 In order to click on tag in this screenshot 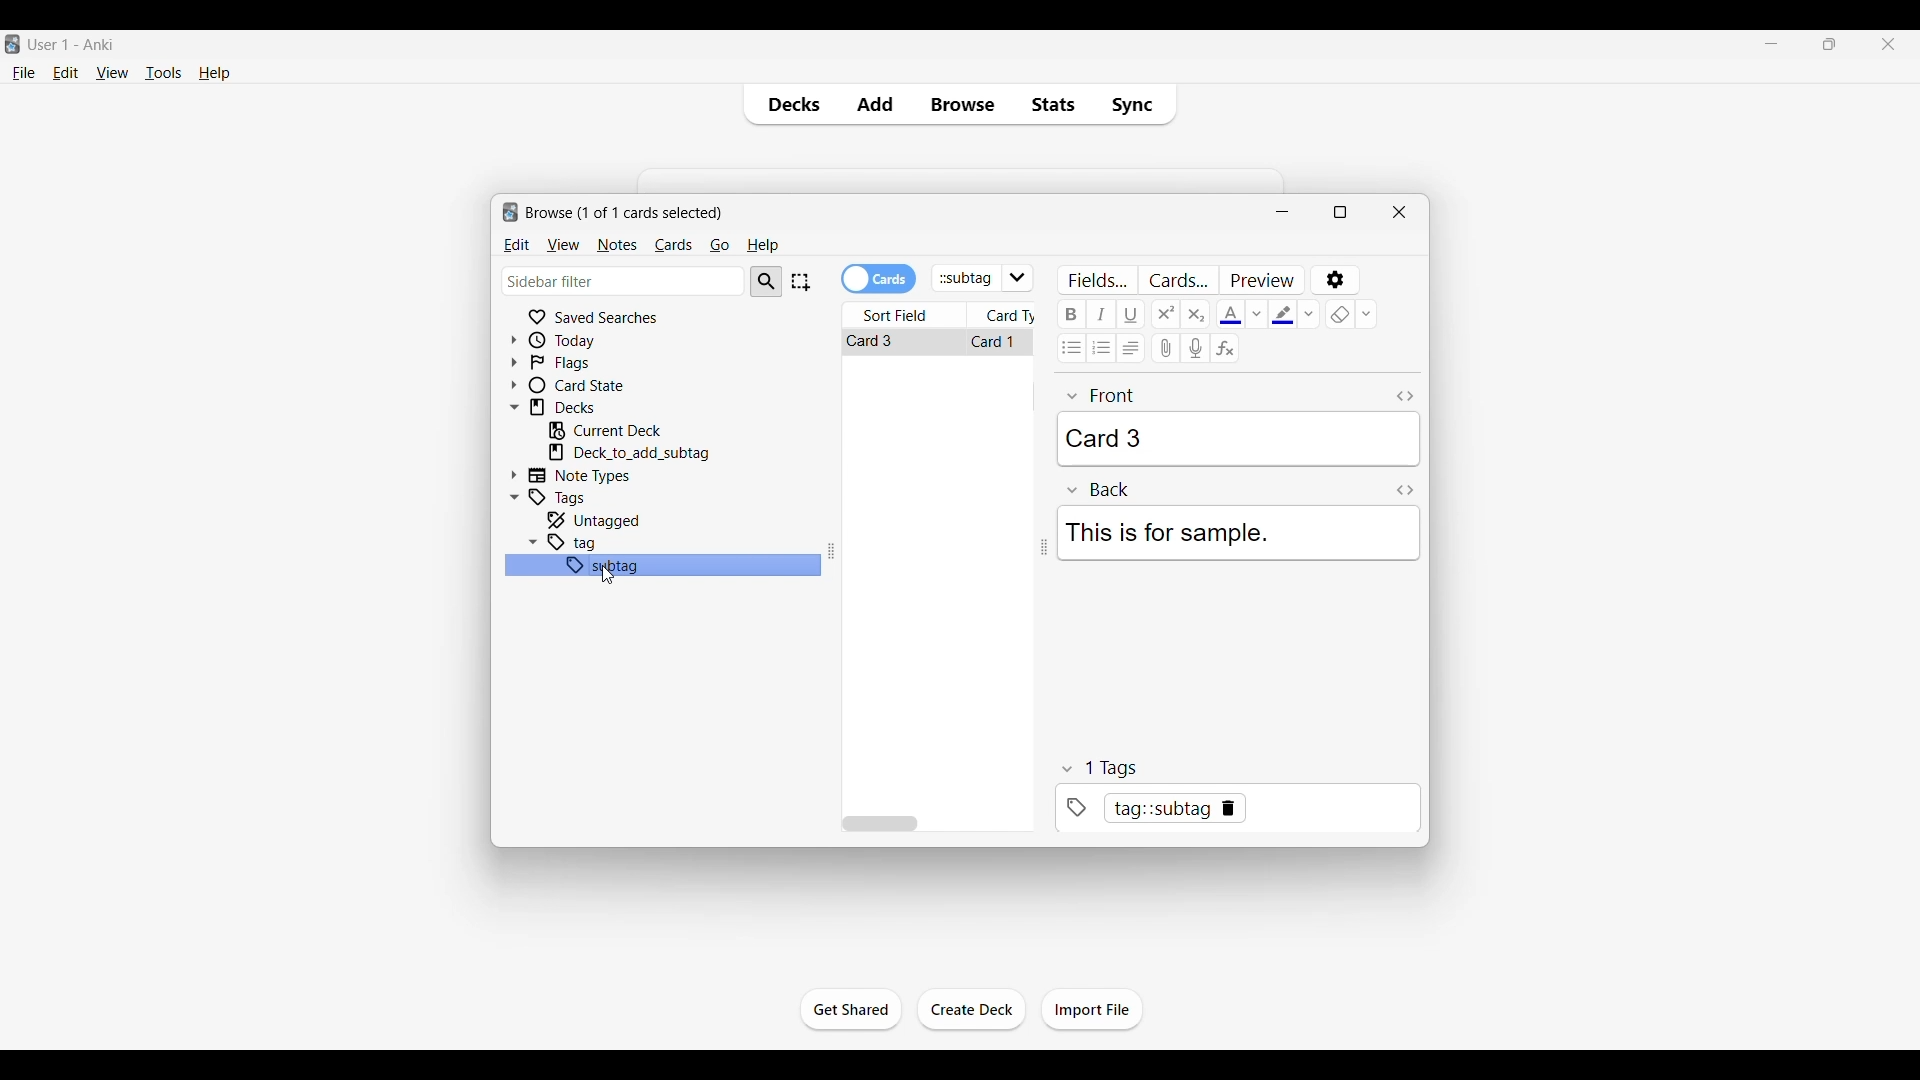, I will do `click(569, 543)`.